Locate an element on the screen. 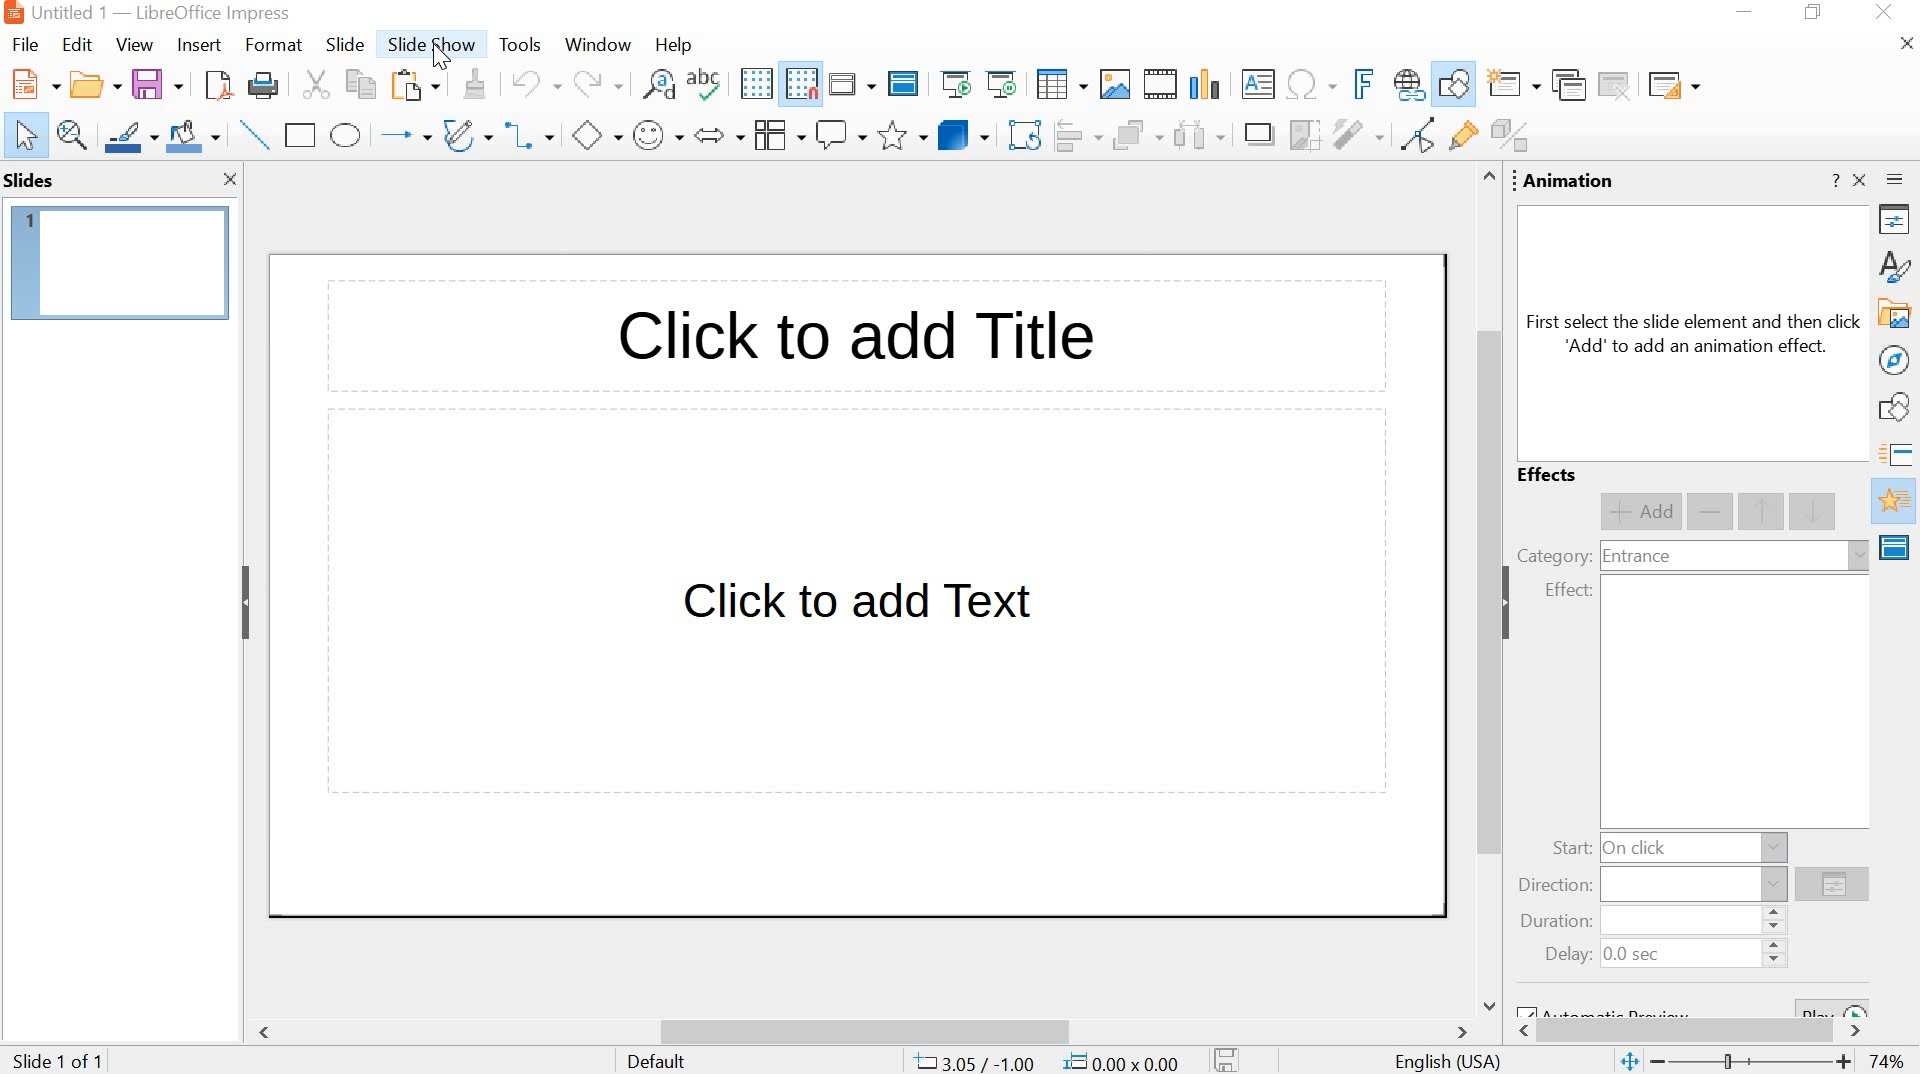  options is located at coordinates (1832, 887).